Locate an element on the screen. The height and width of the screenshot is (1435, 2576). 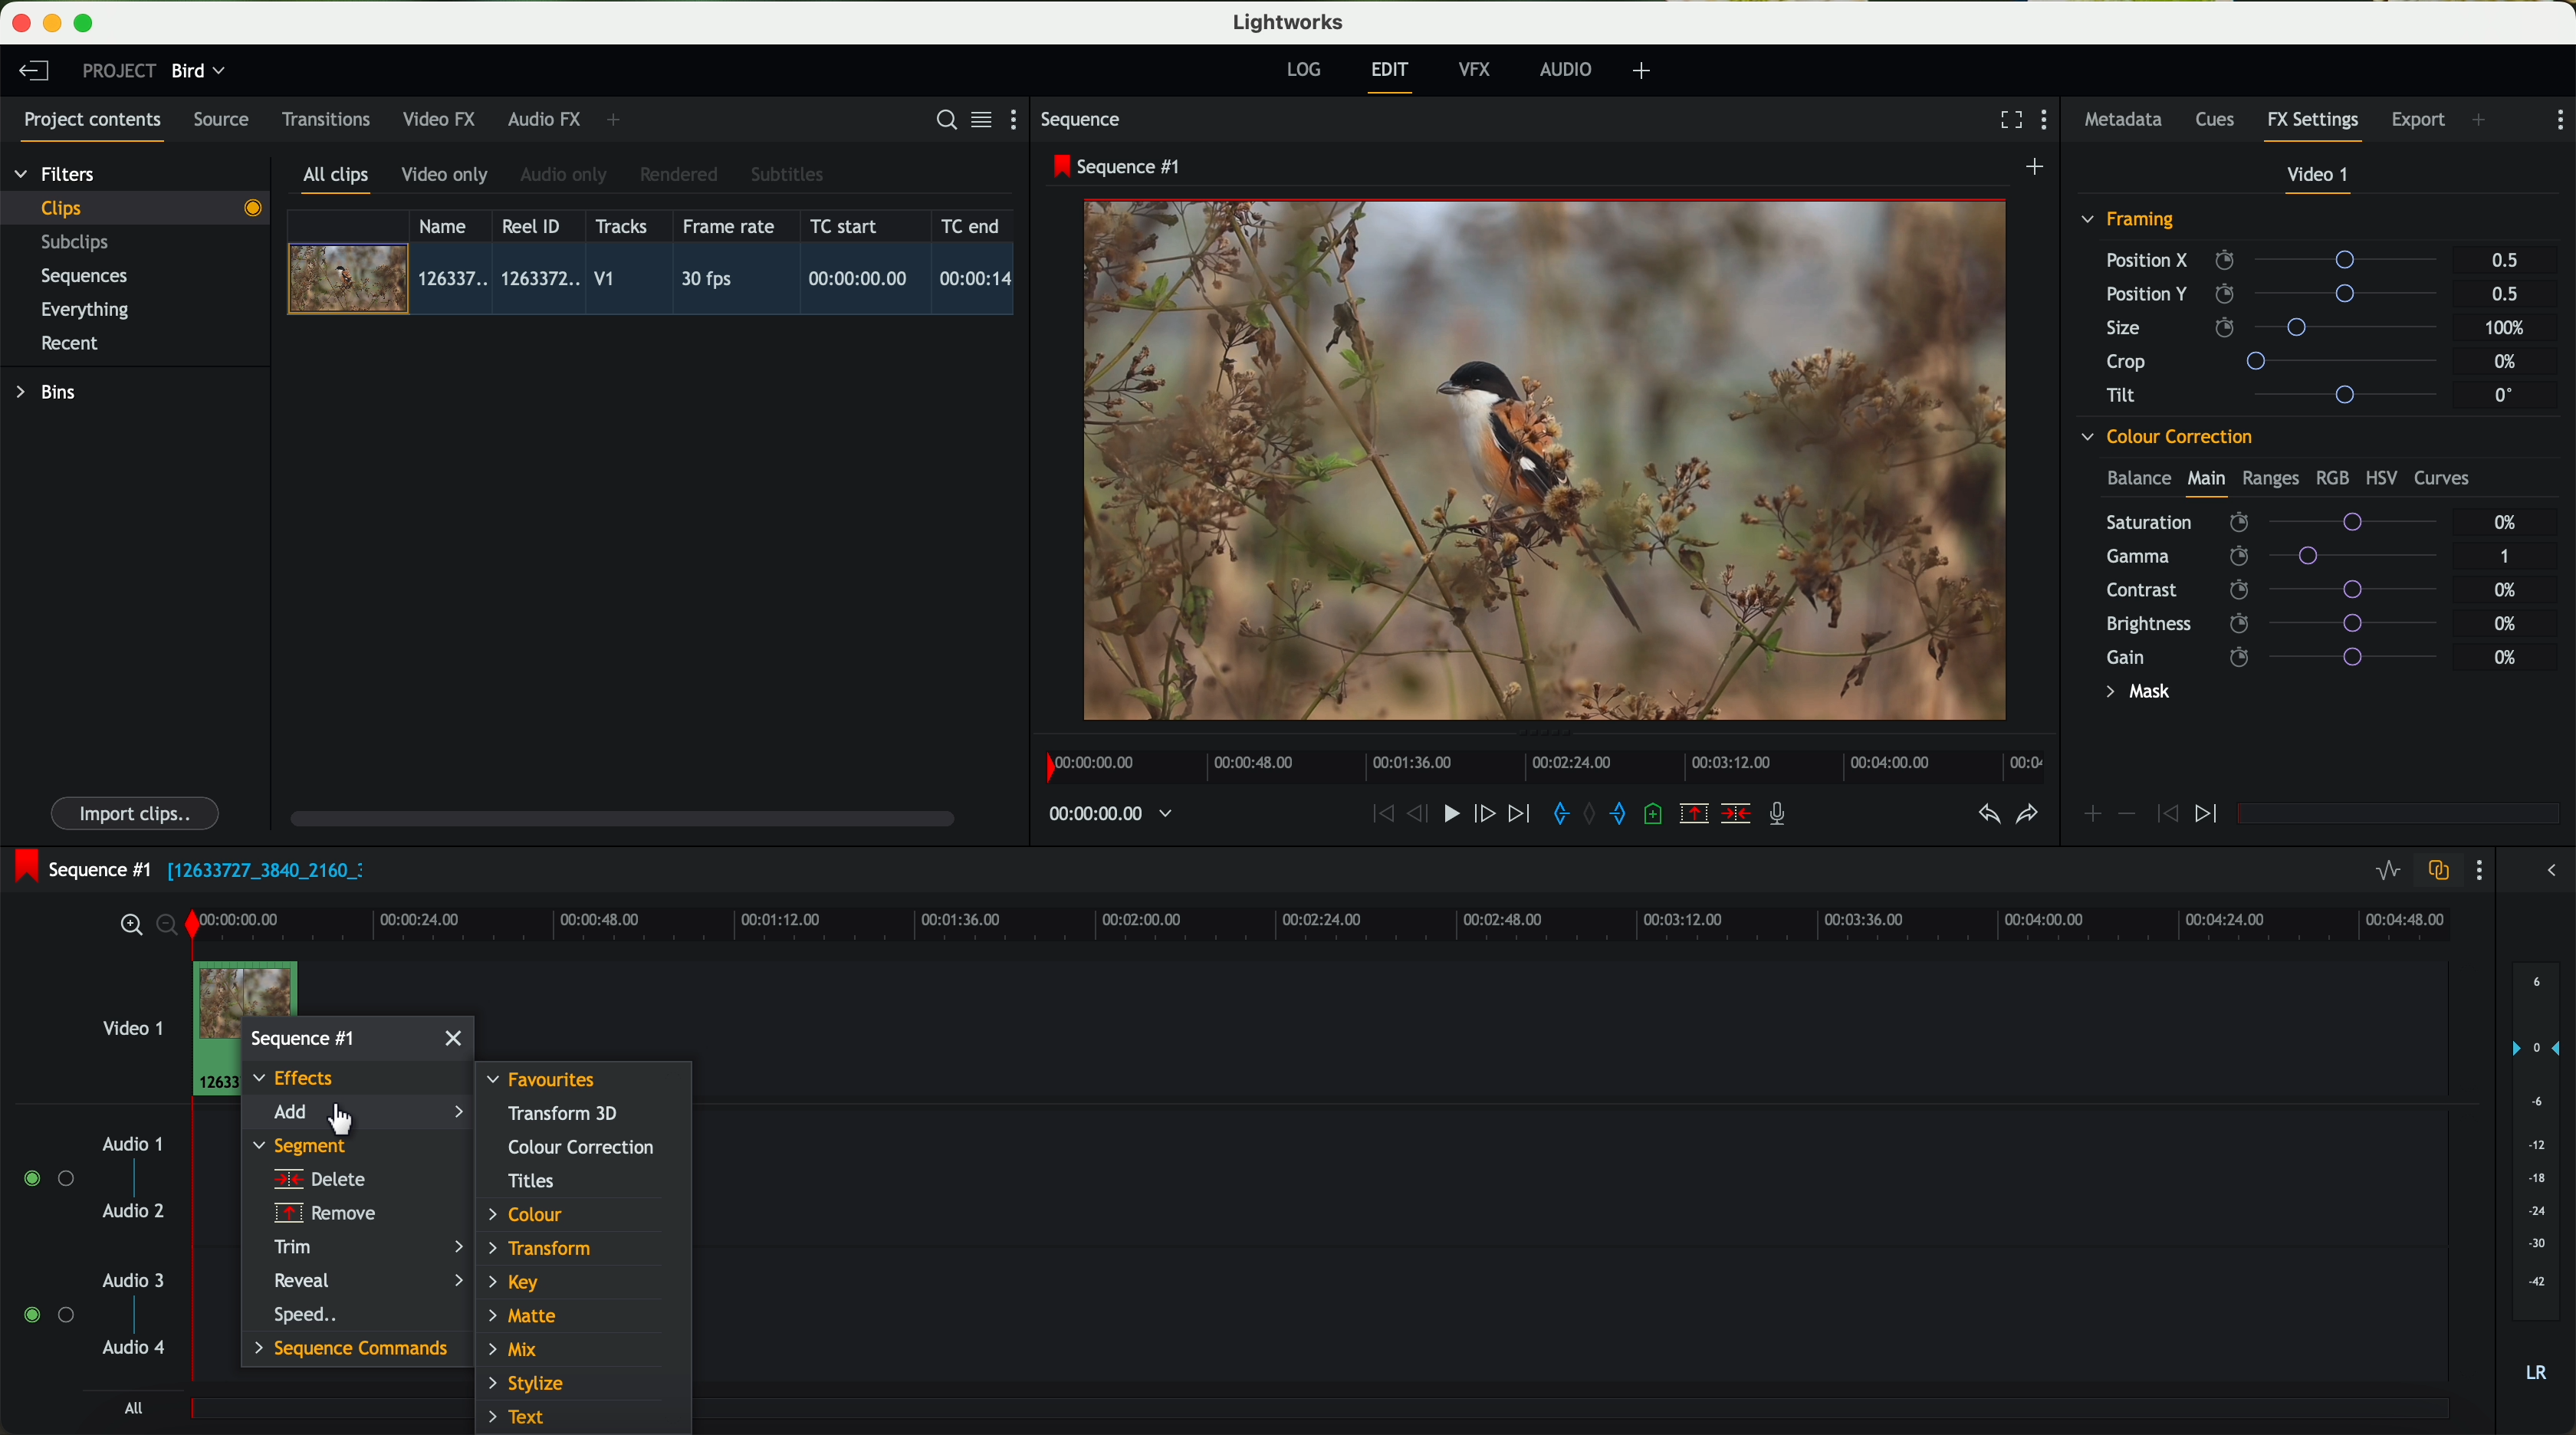
trim is located at coordinates (368, 1246).